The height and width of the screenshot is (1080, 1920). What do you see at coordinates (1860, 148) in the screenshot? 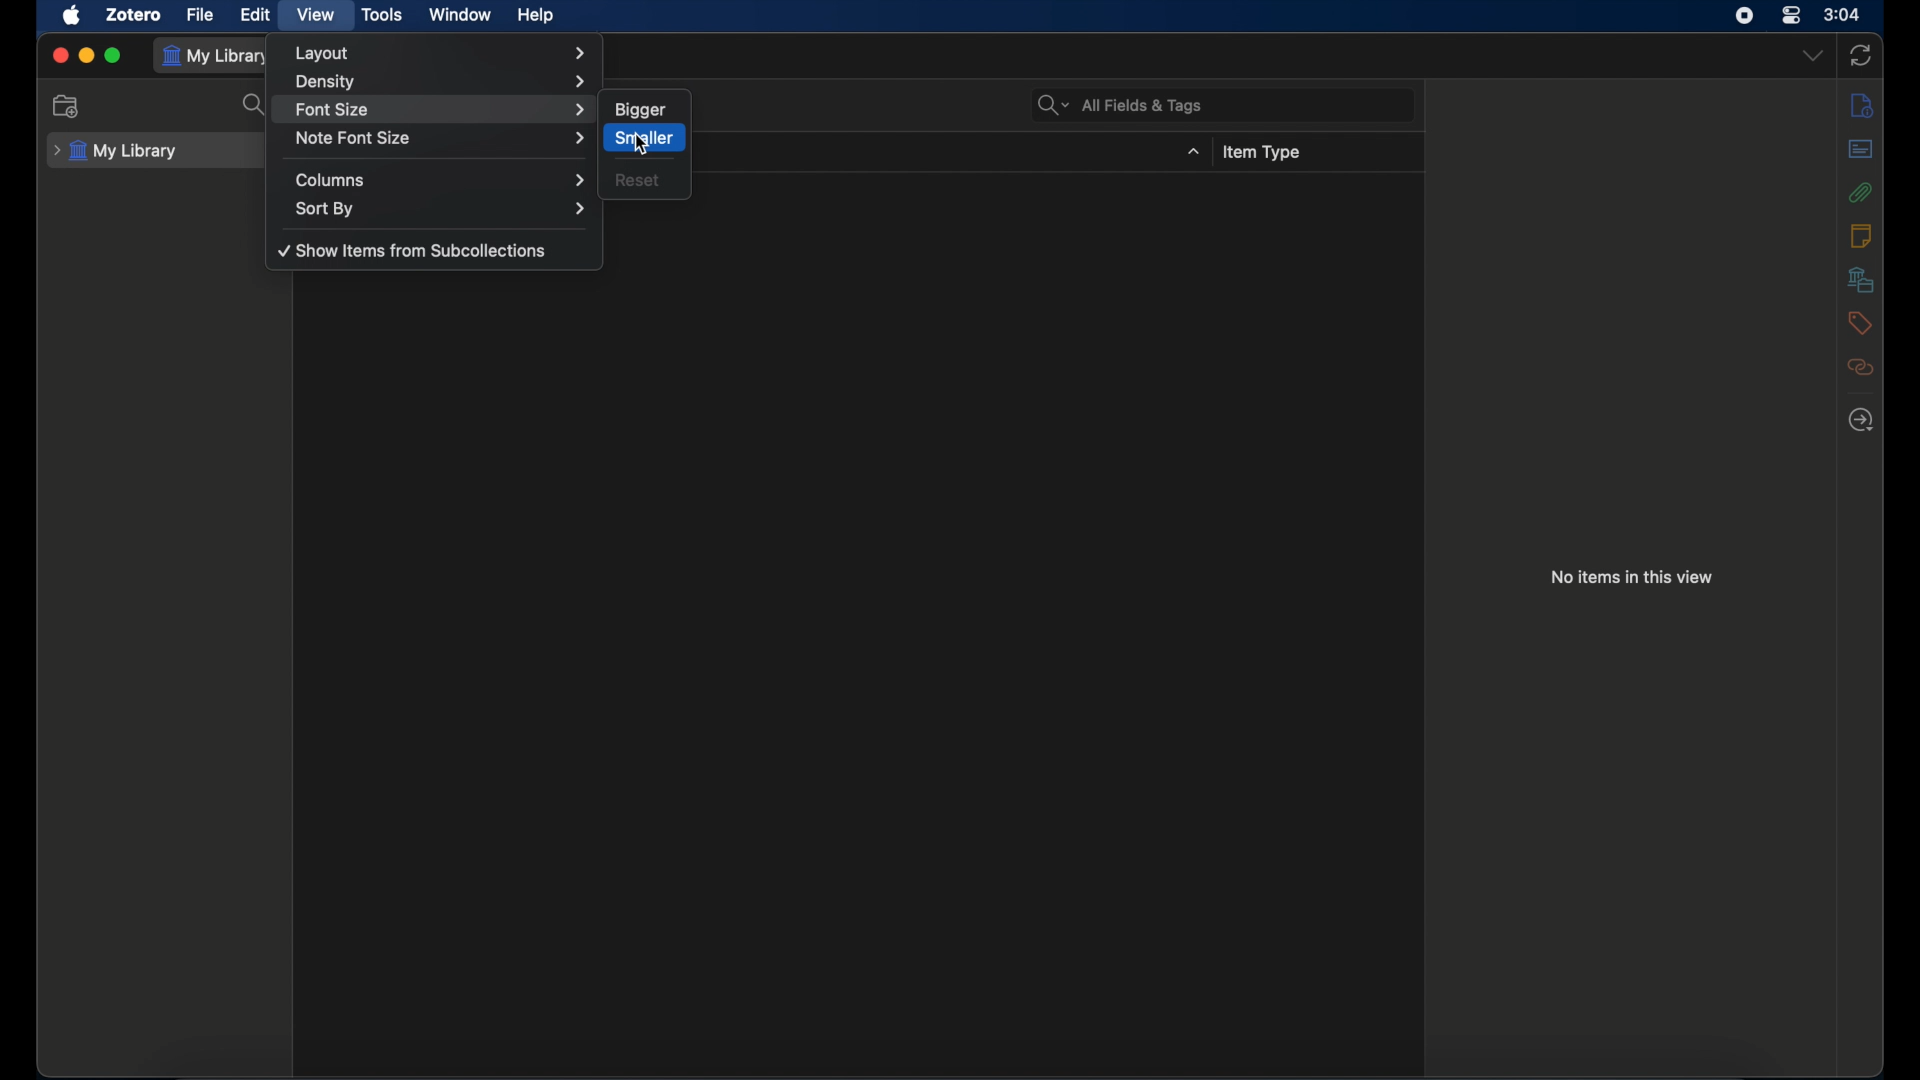
I see `abstract` at bounding box center [1860, 148].